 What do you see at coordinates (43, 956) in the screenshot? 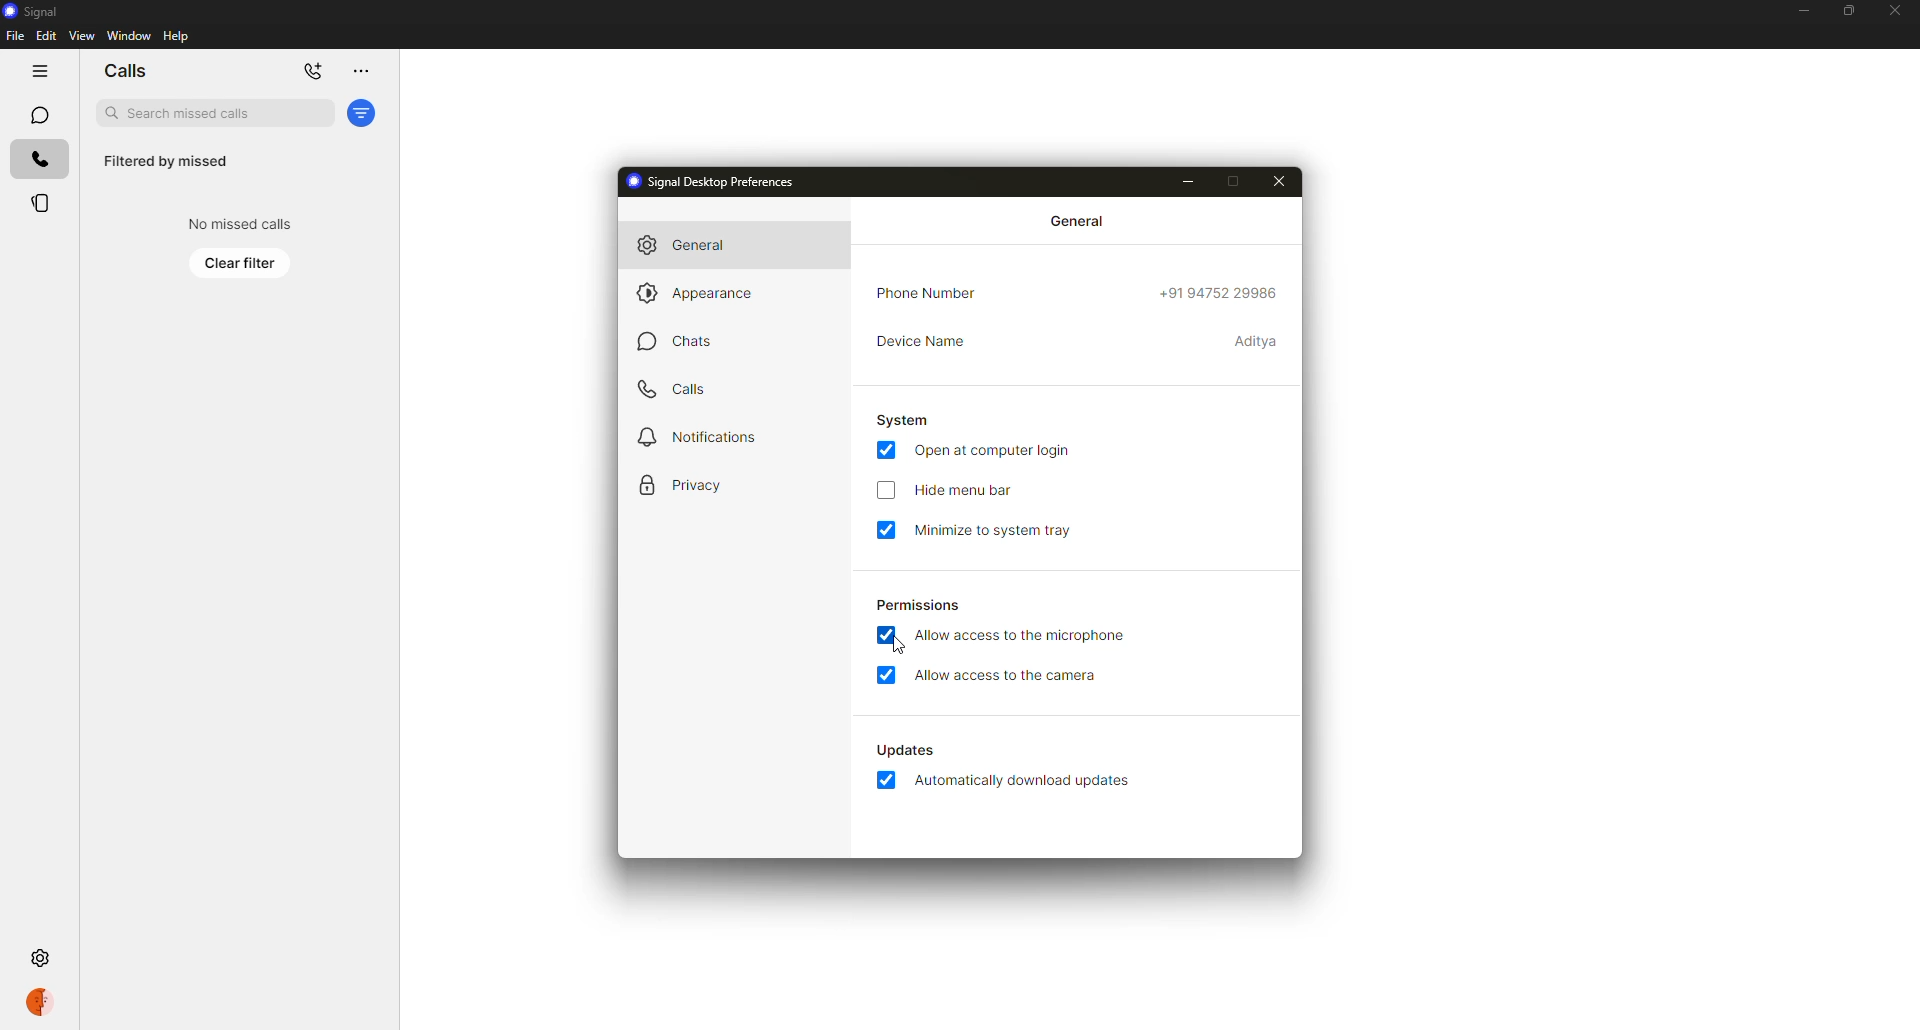
I see `settings` at bounding box center [43, 956].